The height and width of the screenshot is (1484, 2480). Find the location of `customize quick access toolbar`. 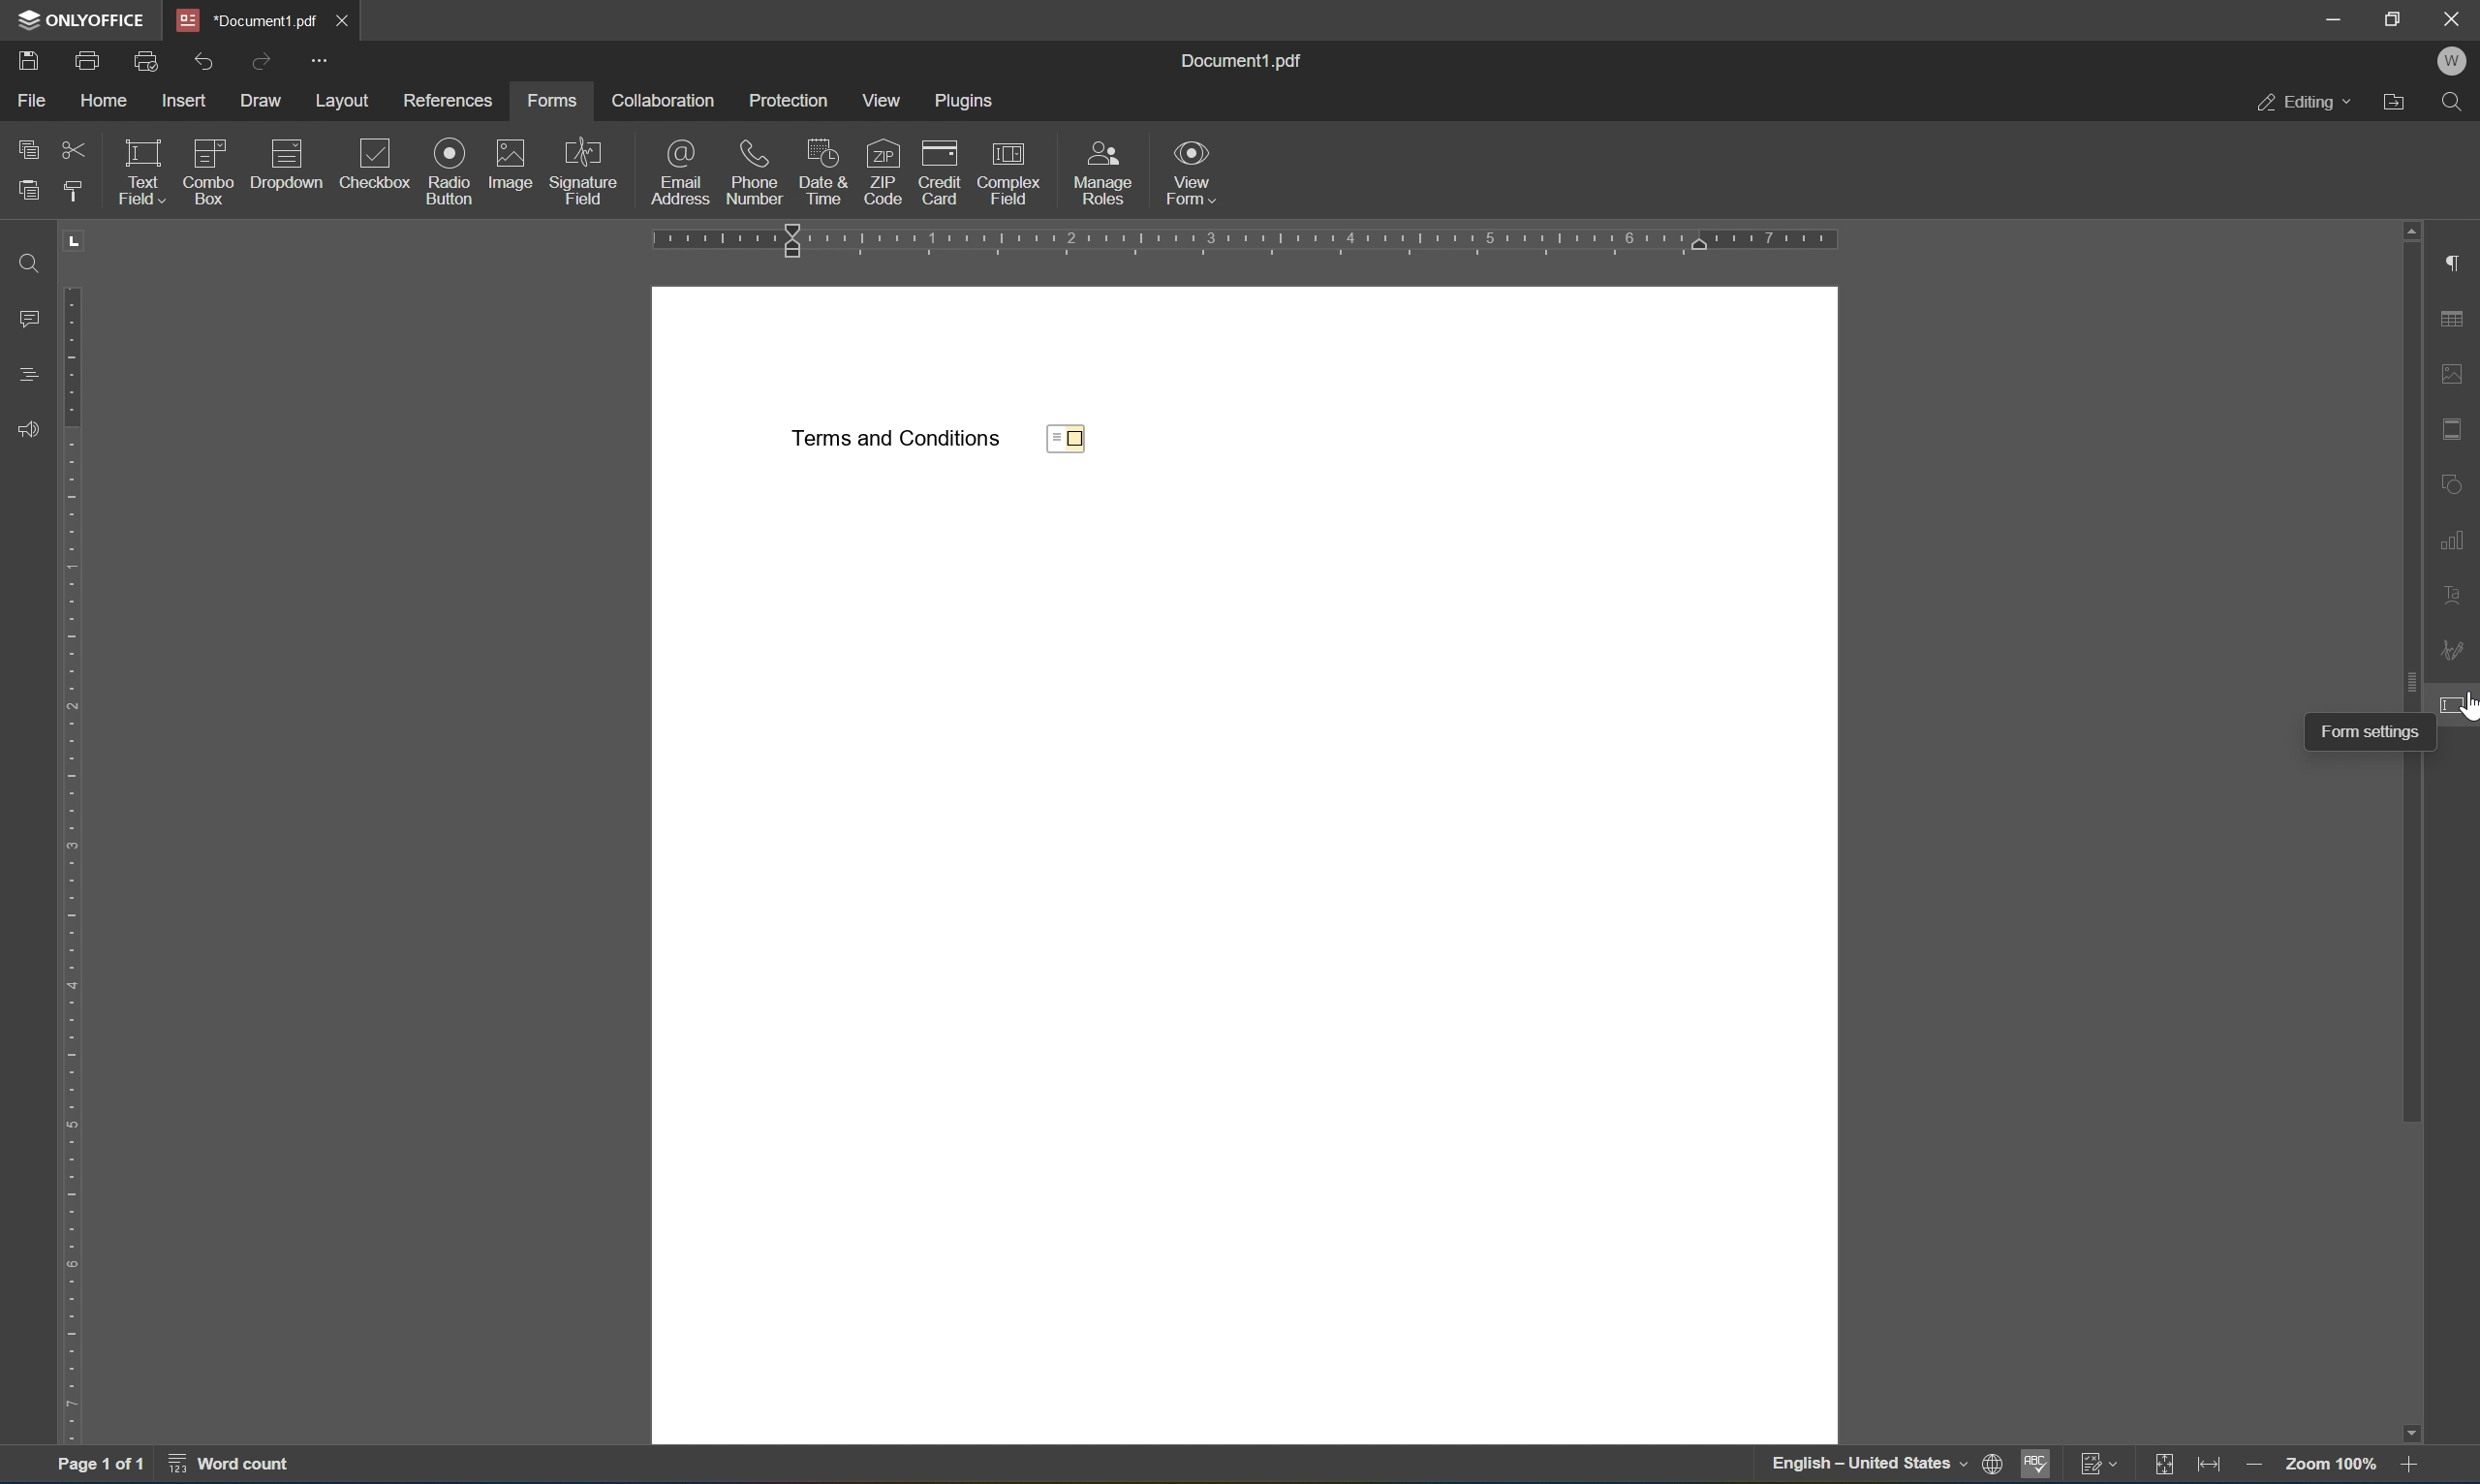

customize quick access toolbar is located at coordinates (319, 59).